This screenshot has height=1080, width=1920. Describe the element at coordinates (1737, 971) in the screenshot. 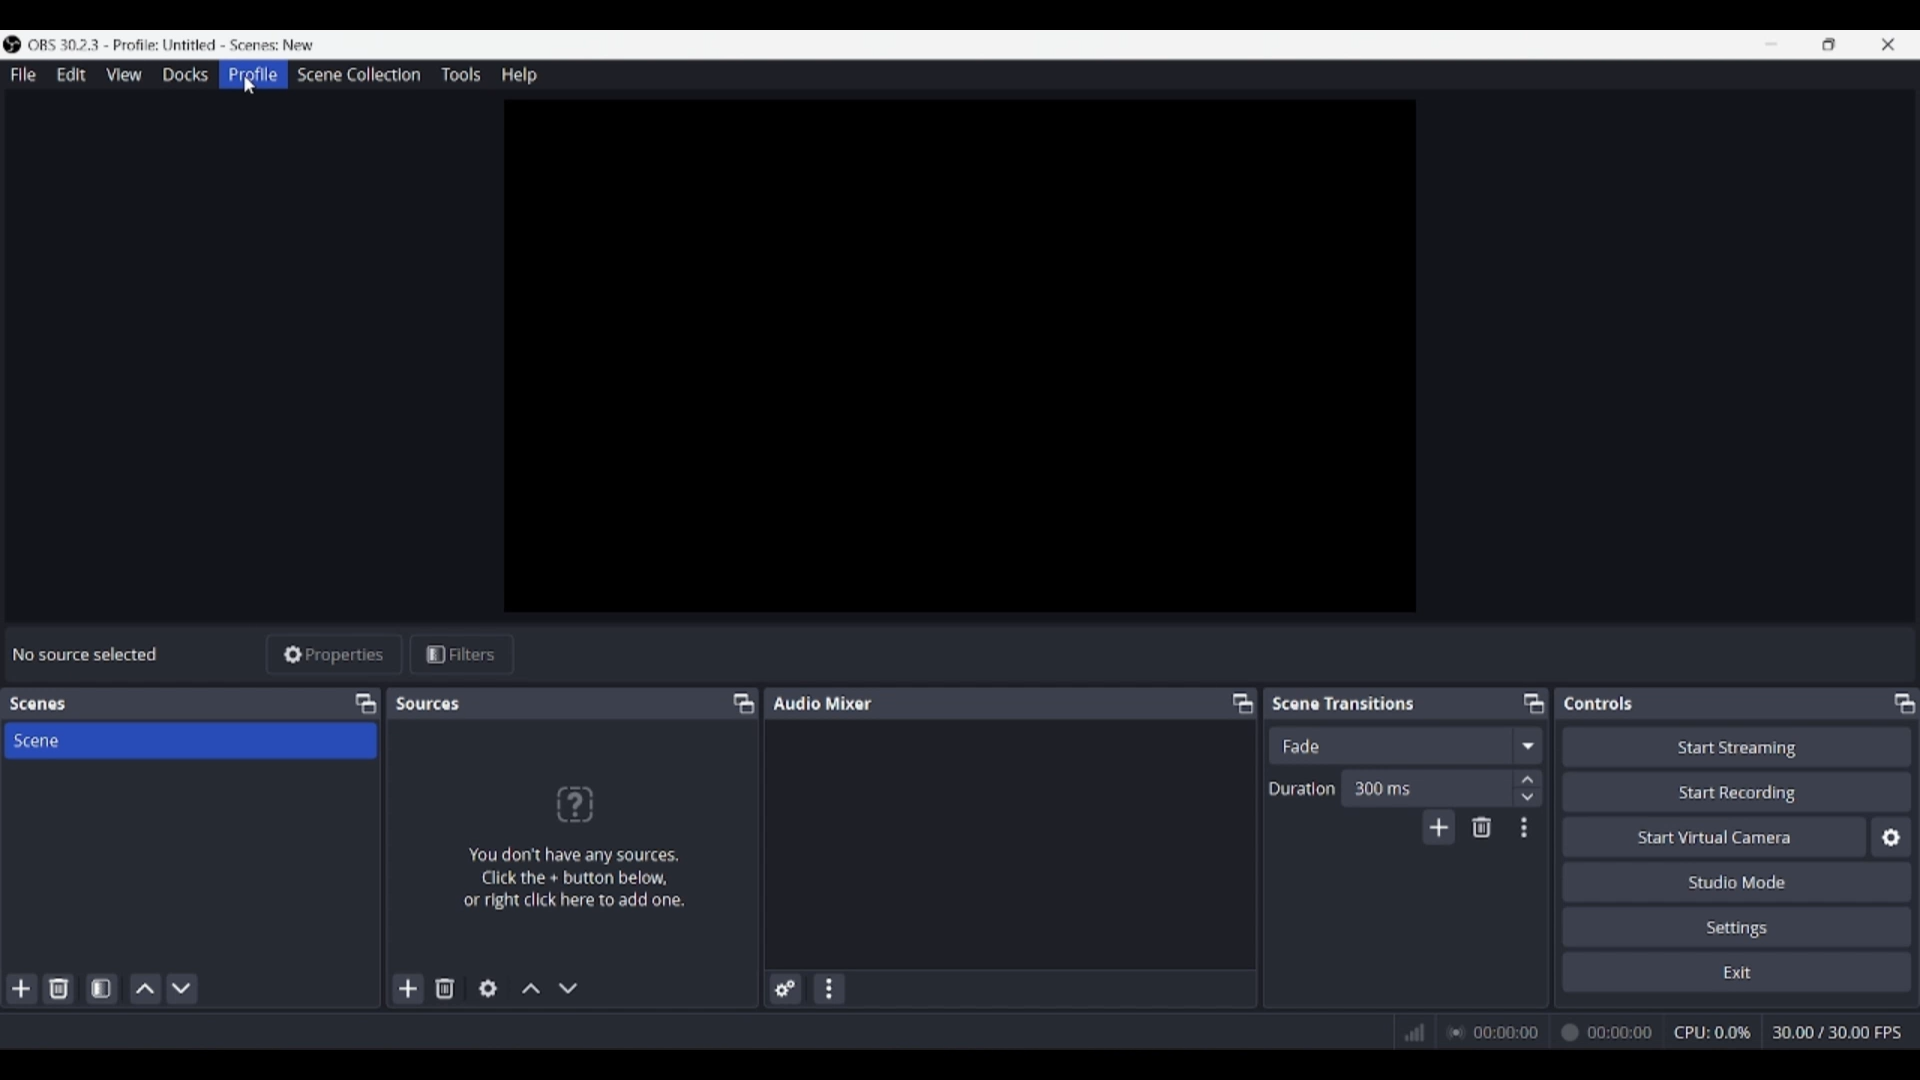

I see `Exit` at that location.